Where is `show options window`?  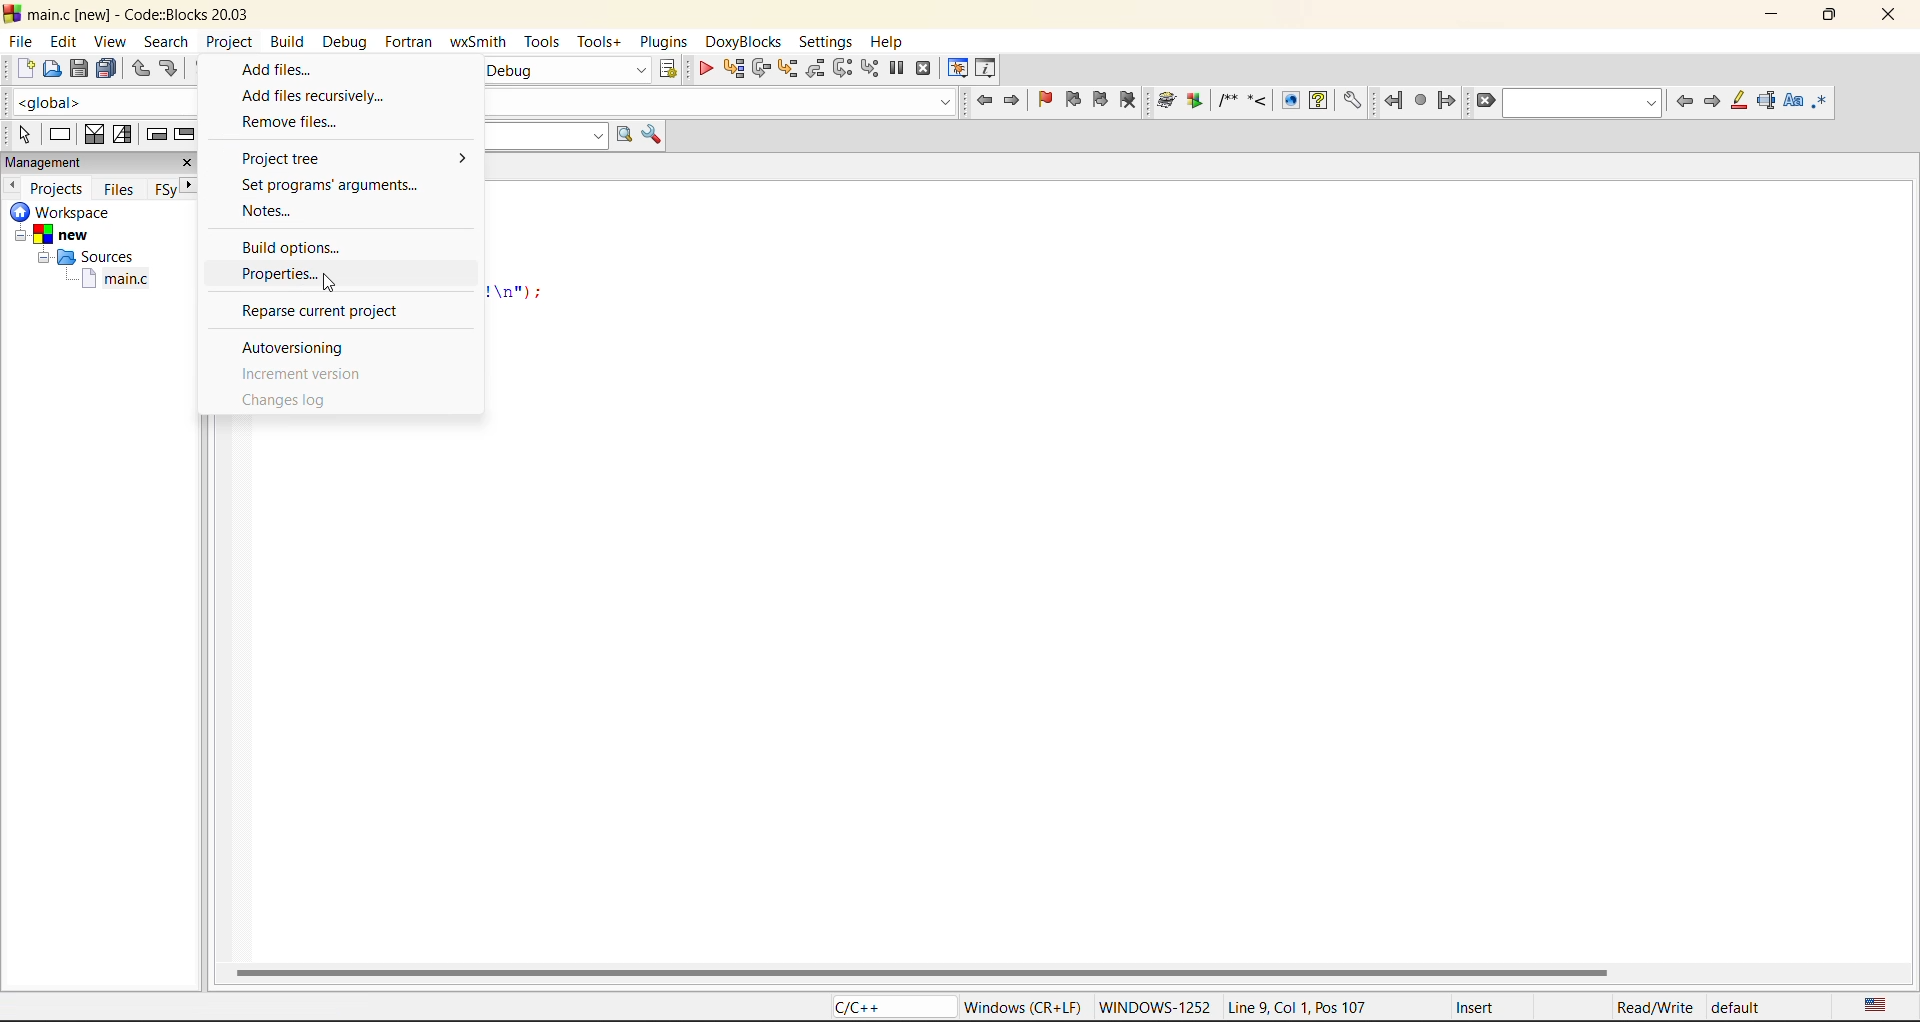
show options window is located at coordinates (655, 134).